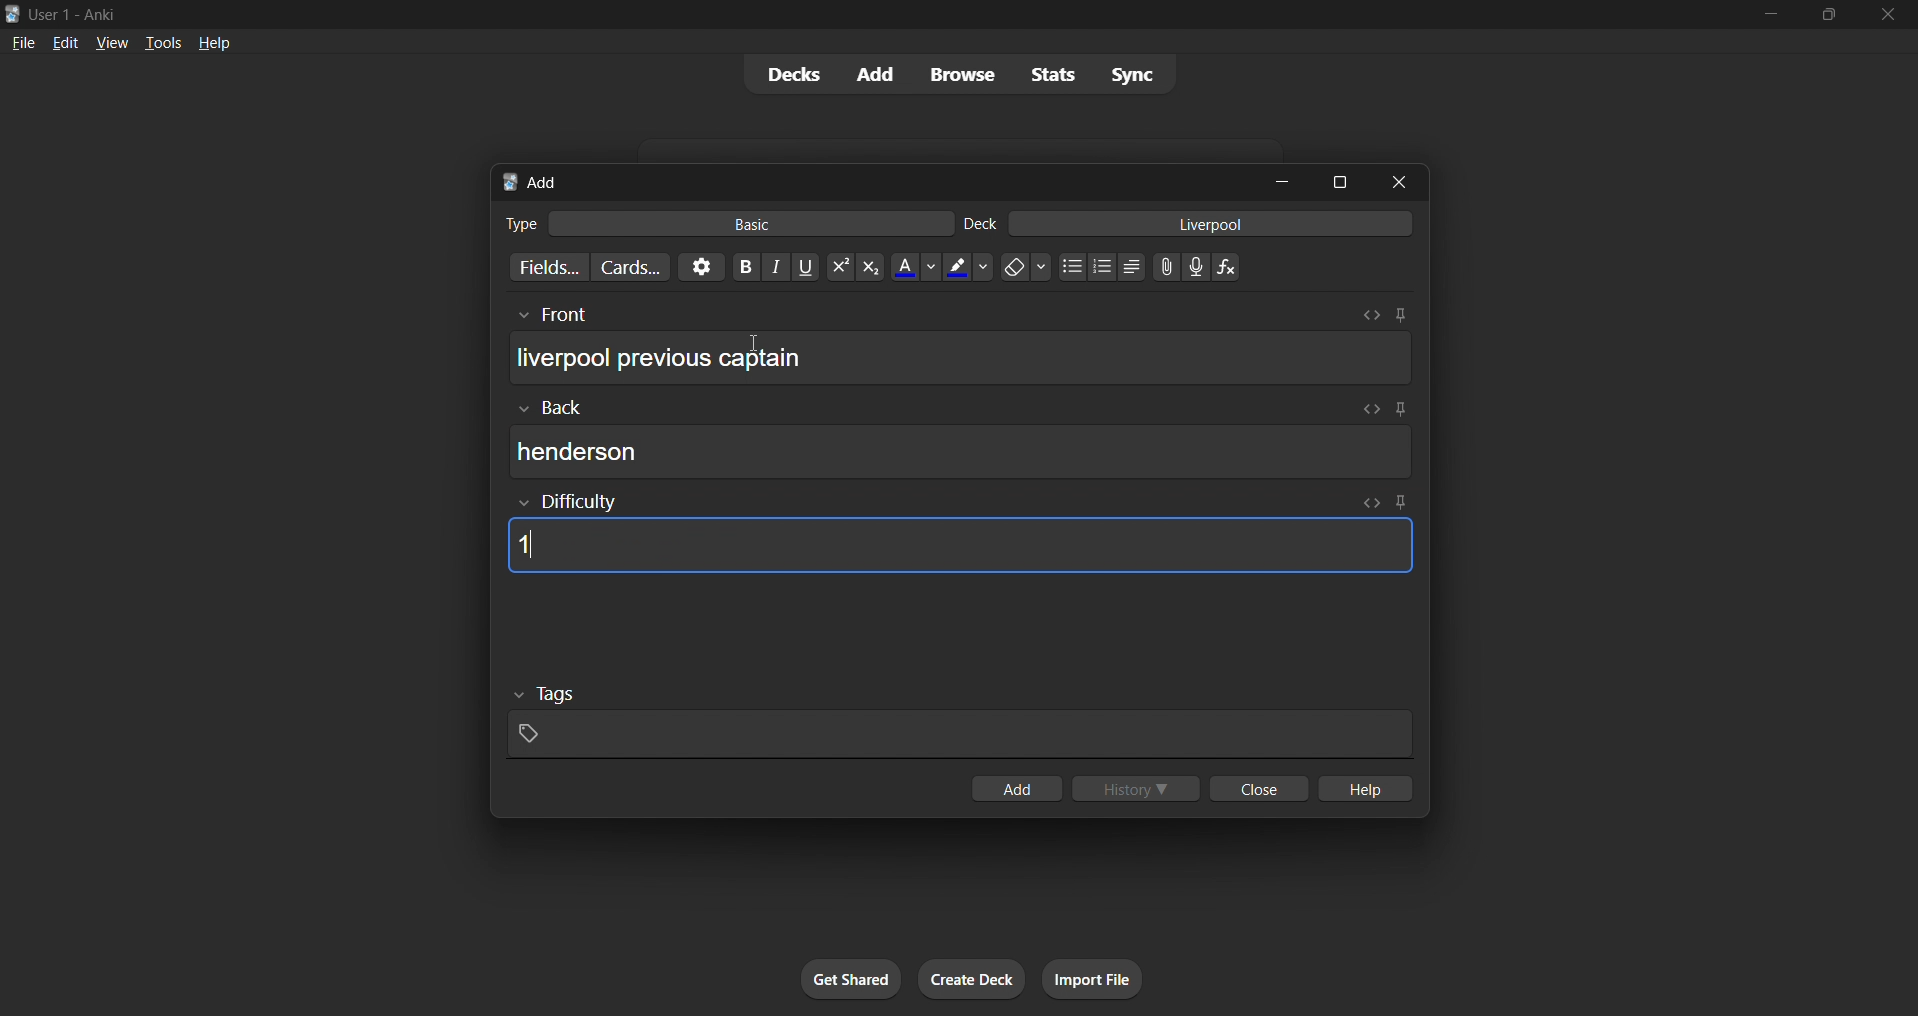 This screenshot has width=1918, height=1016. Describe the element at coordinates (874, 179) in the screenshot. I see `add card title bar` at that location.